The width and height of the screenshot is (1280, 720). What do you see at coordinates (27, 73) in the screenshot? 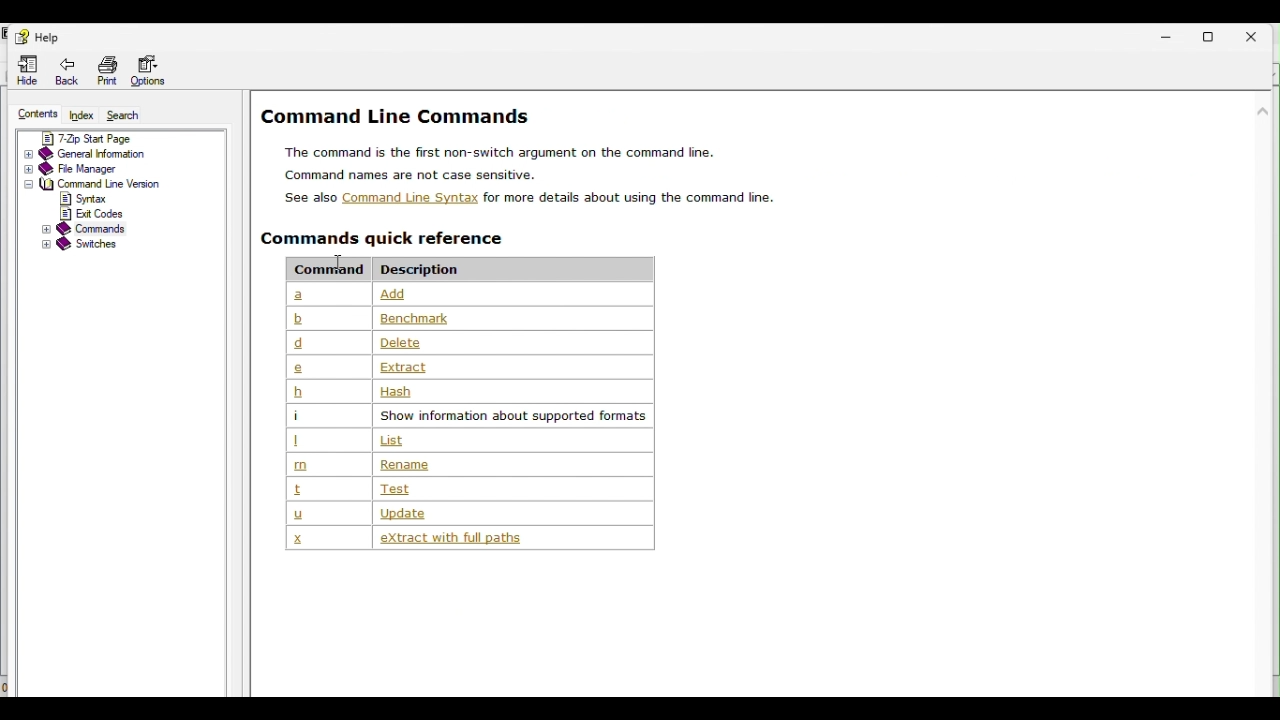
I see `Hide` at bounding box center [27, 73].